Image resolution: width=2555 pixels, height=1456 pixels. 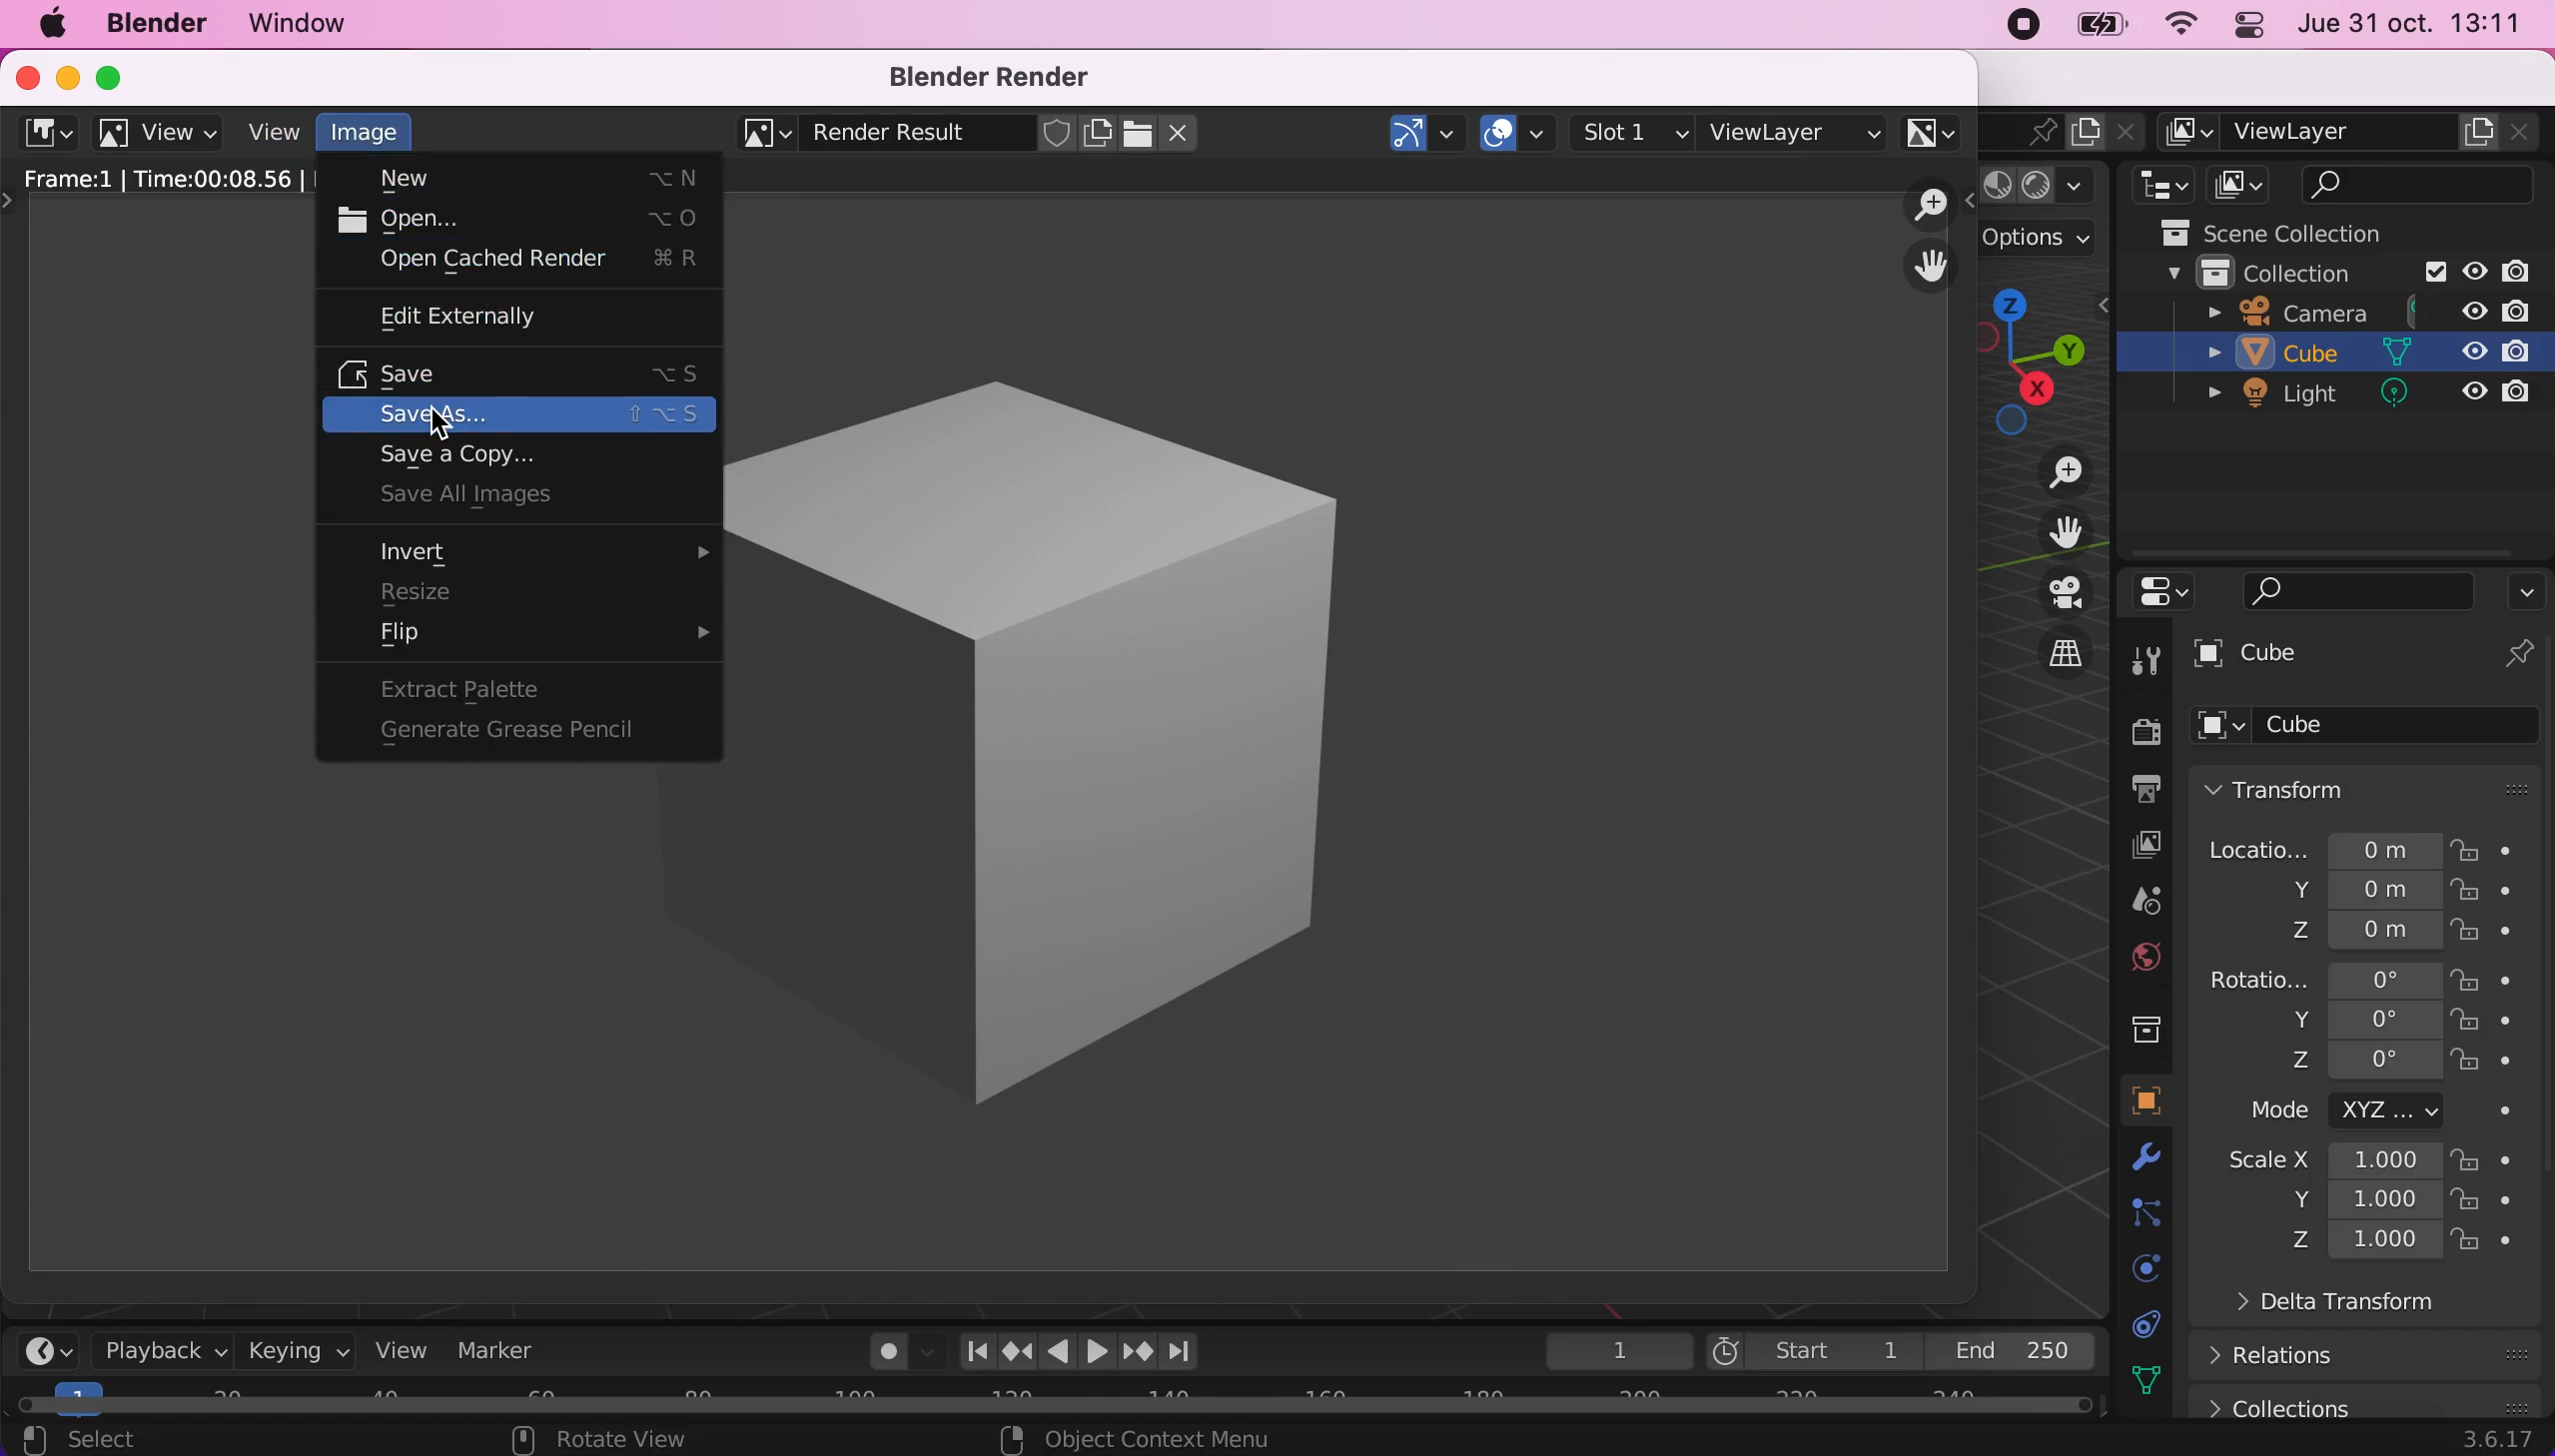 What do you see at coordinates (528, 728) in the screenshot?
I see `generate grease pencil` at bounding box center [528, 728].